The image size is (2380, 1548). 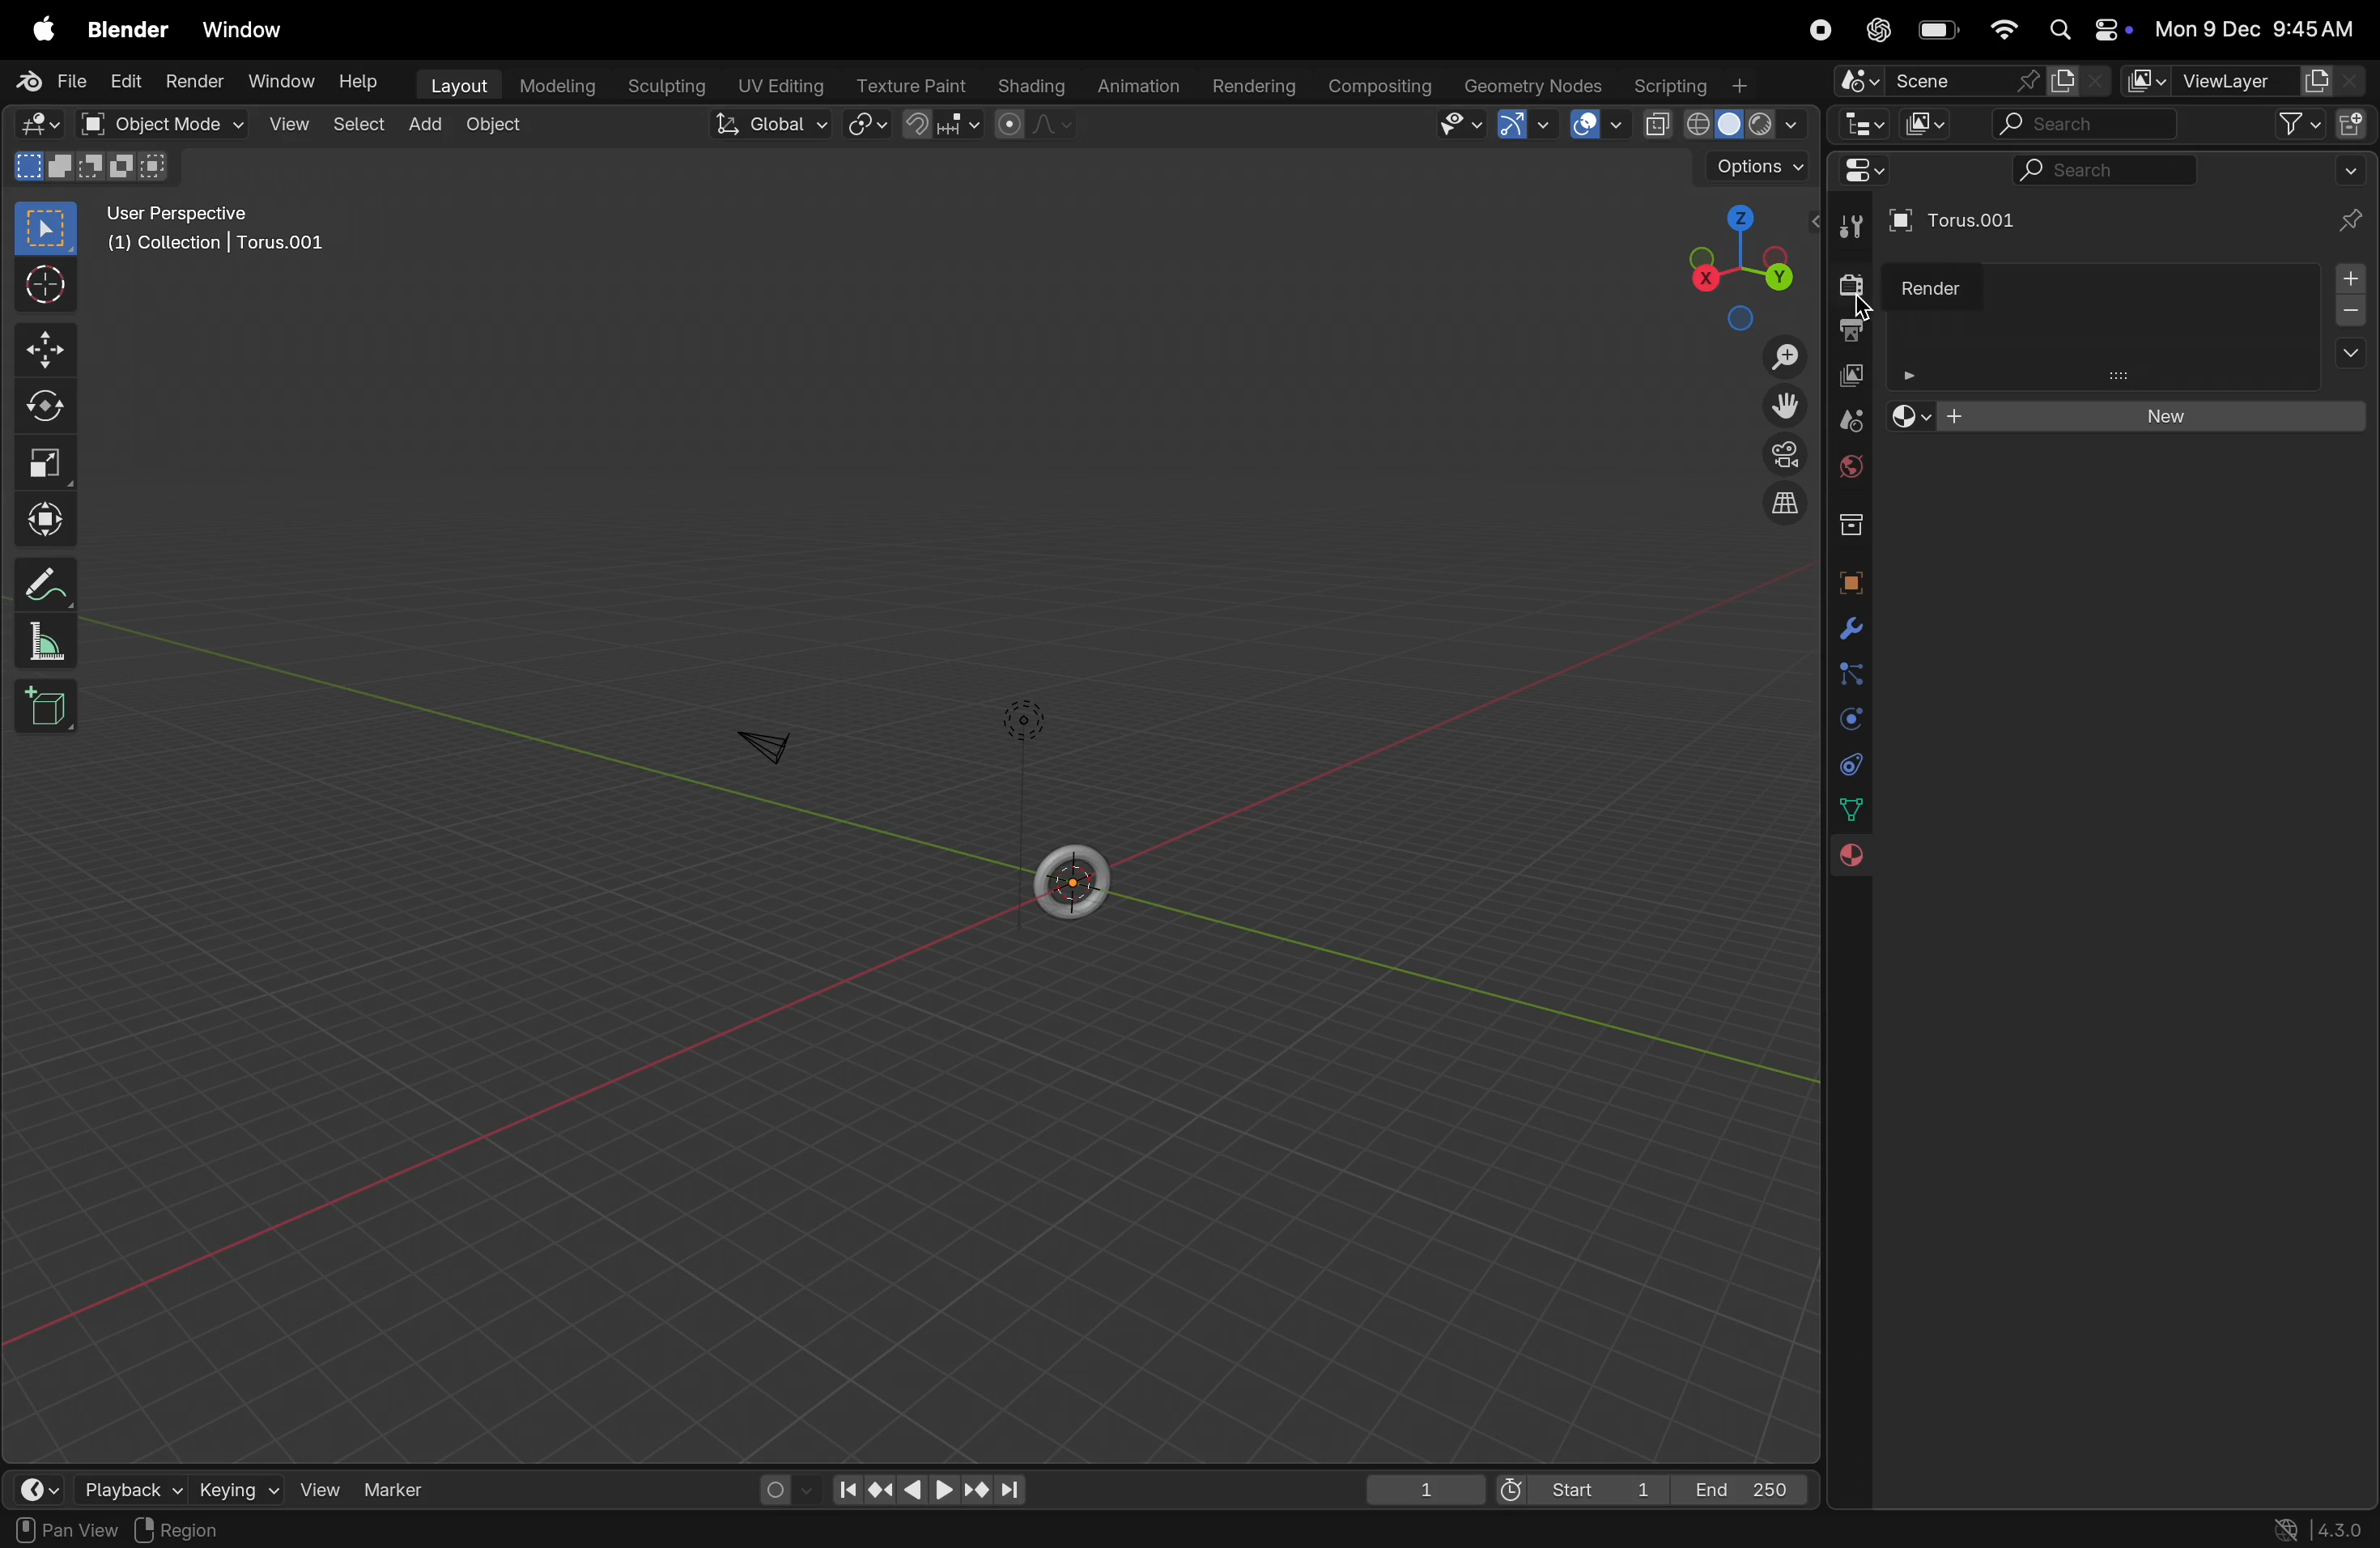 I want to click on mode, so click(x=91, y=169).